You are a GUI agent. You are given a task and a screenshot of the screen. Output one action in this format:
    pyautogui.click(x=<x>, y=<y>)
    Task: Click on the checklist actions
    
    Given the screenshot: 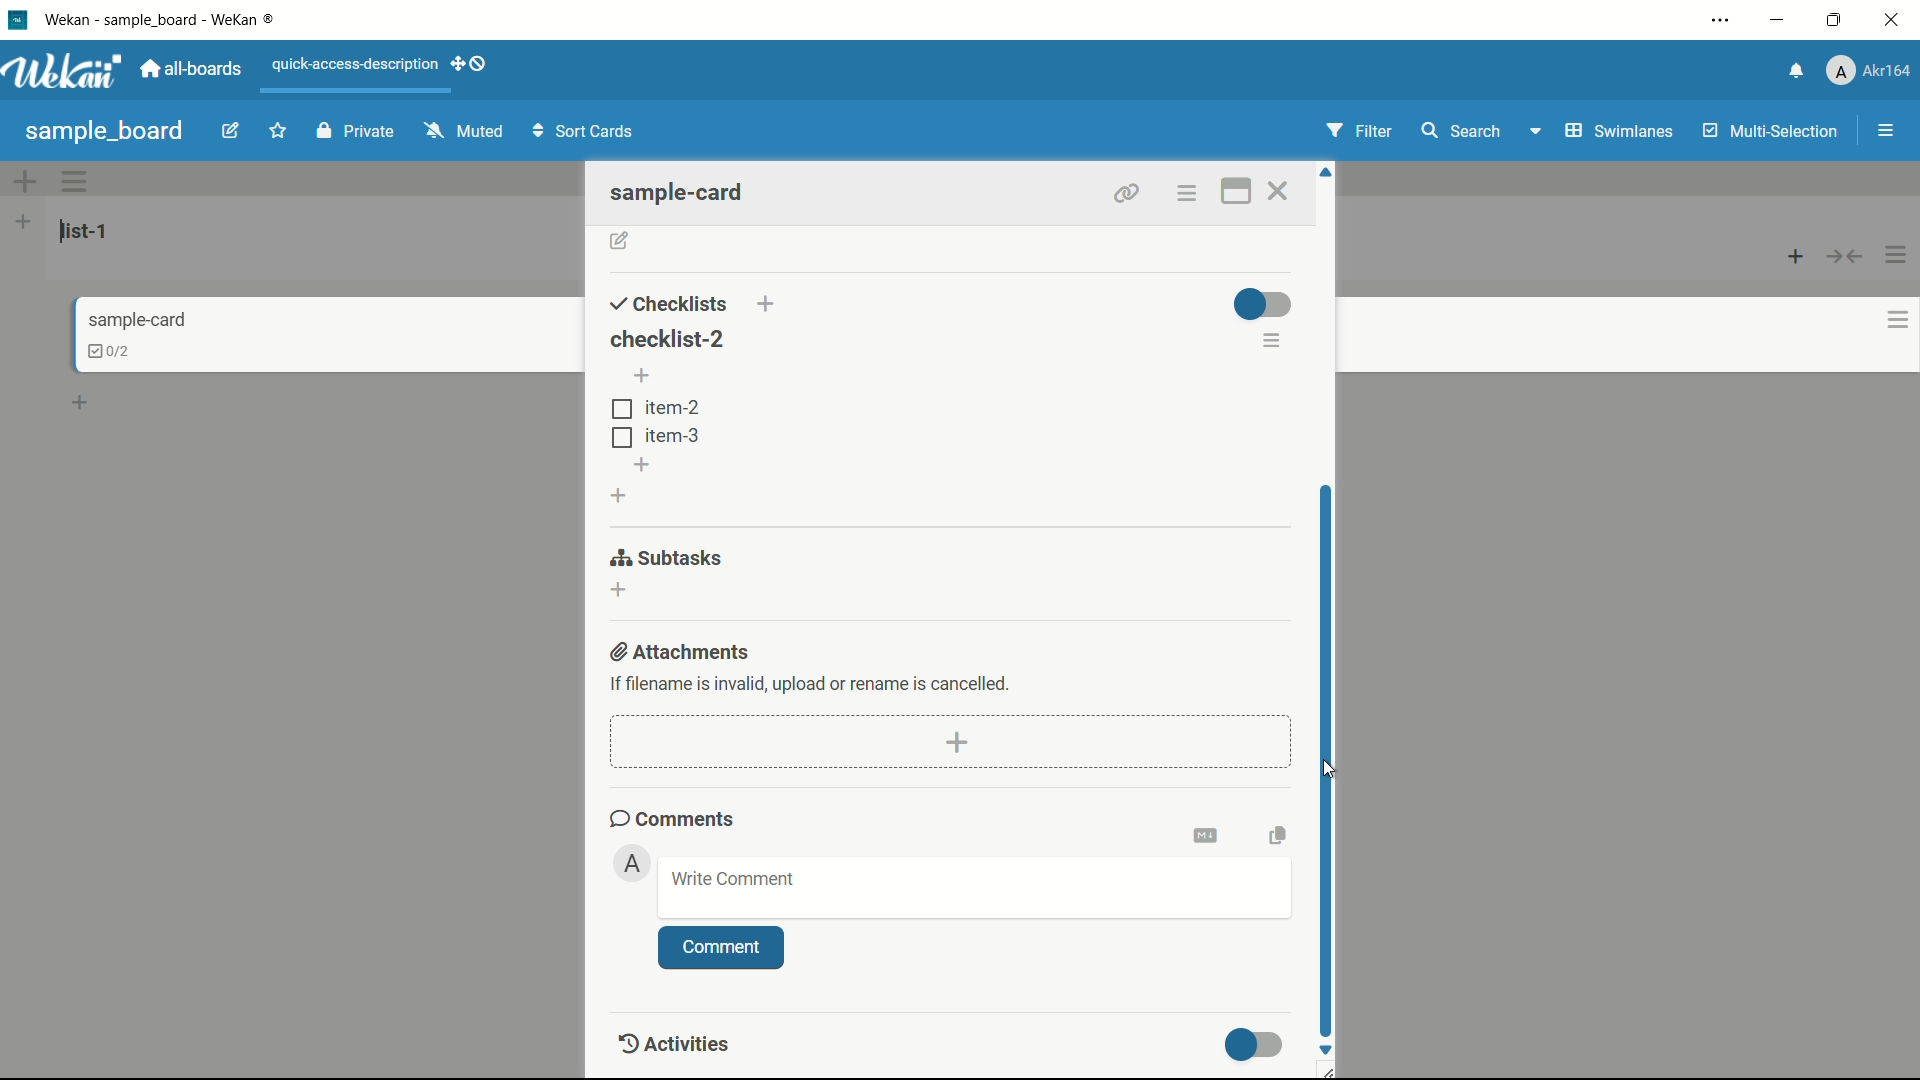 What is the action you would take?
    pyautogui.click(x=1273, y=344)
    